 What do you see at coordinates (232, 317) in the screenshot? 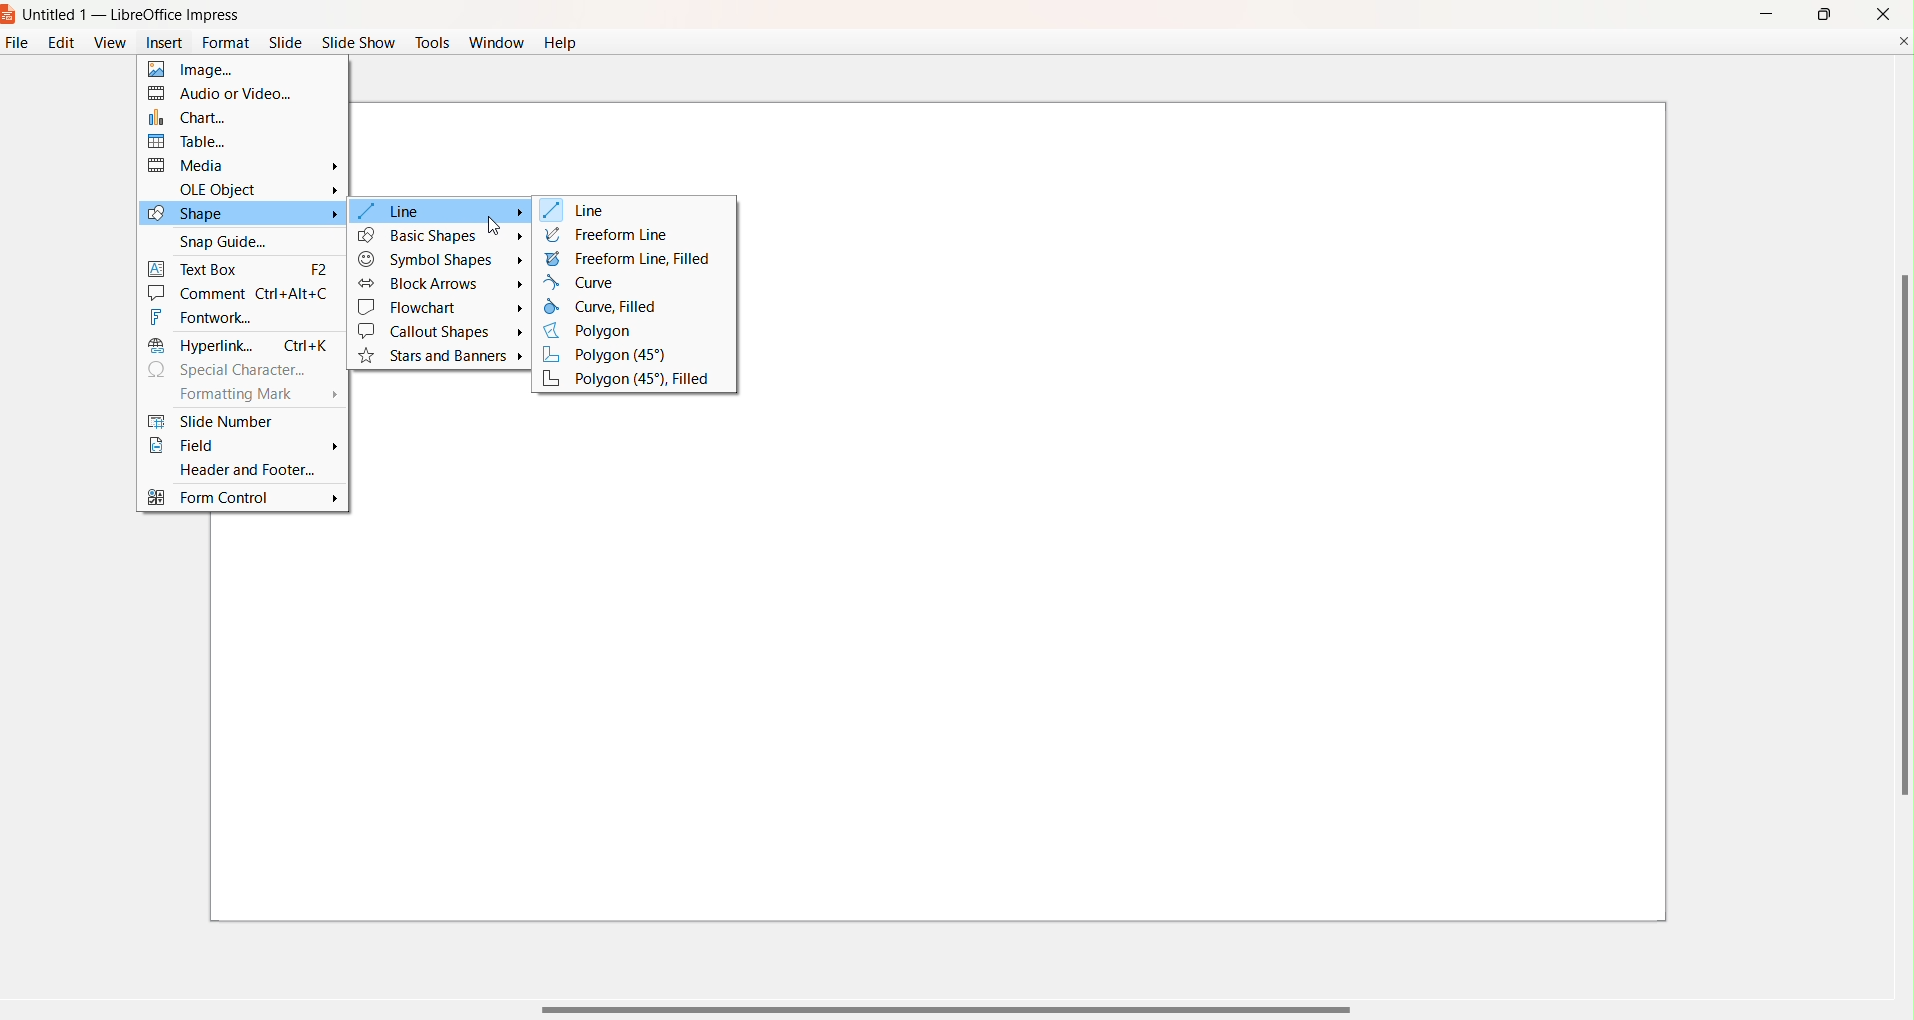
I see `Fontwork` at bounding box center [232, 317].